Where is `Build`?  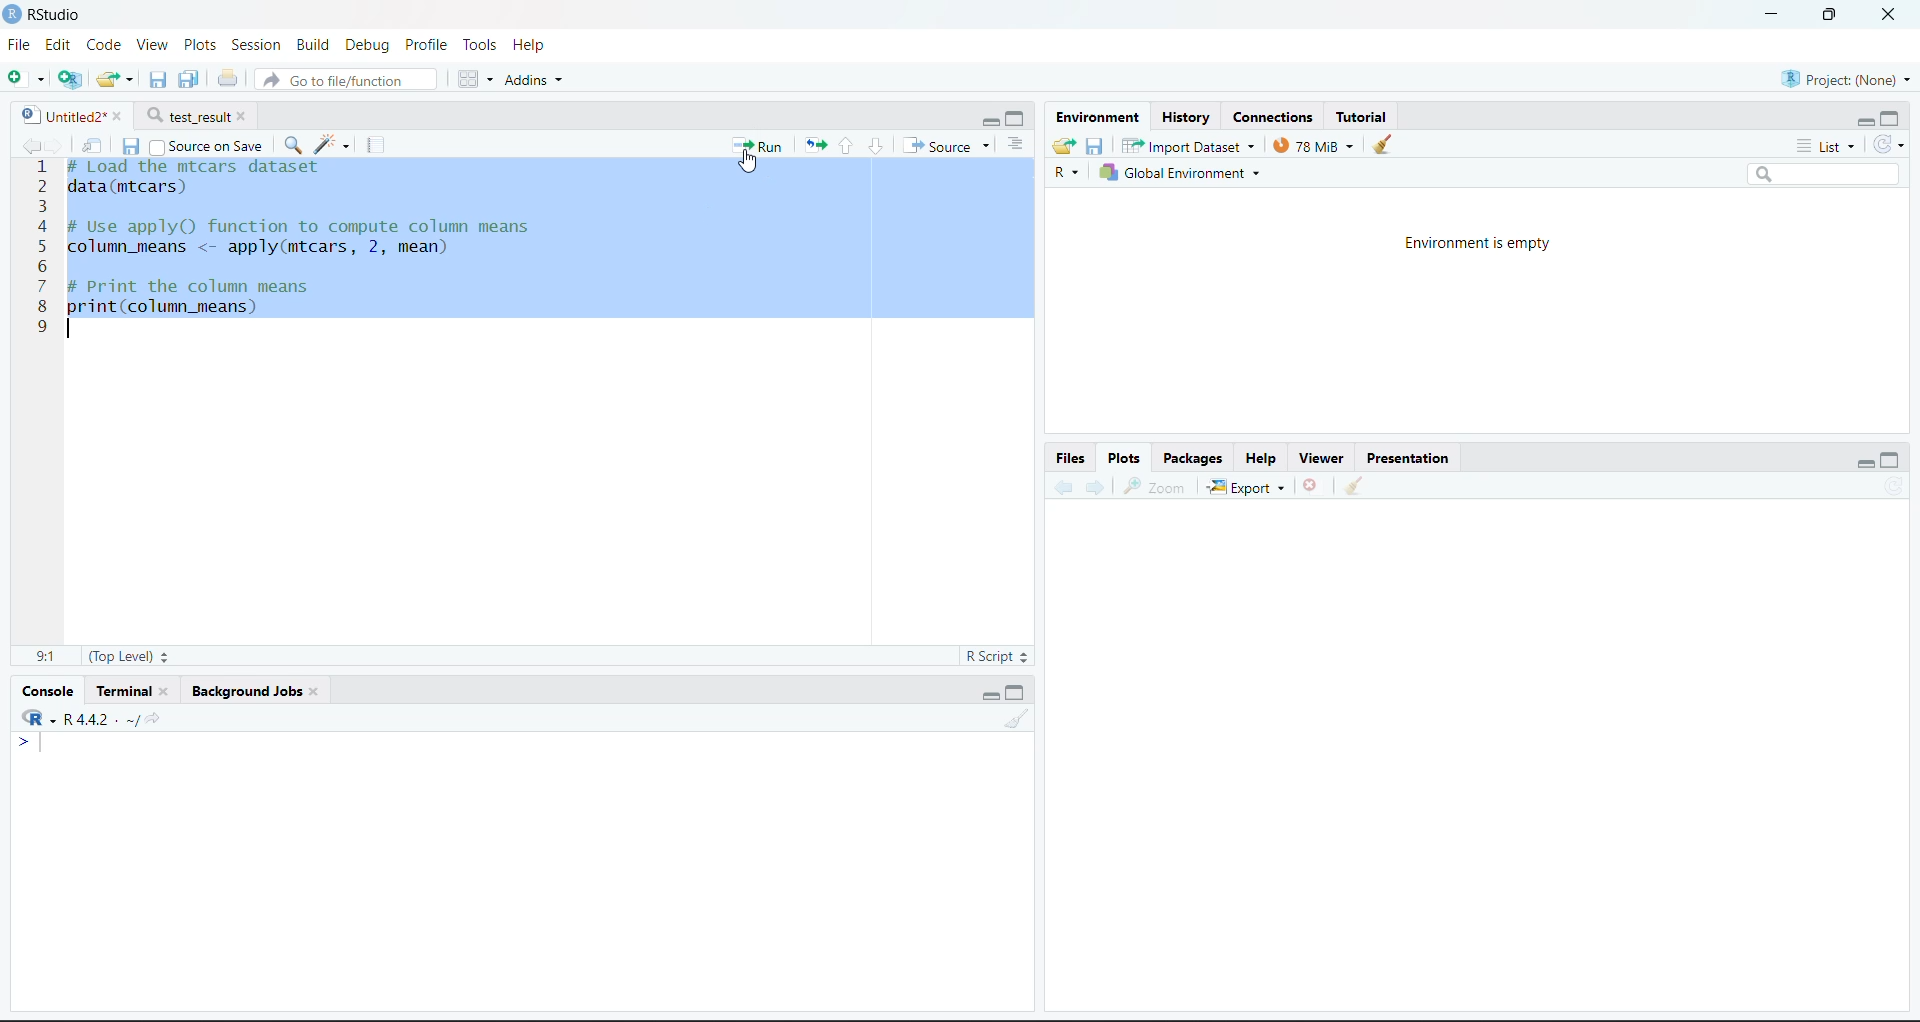 Build is located at coordinates (313, 43).